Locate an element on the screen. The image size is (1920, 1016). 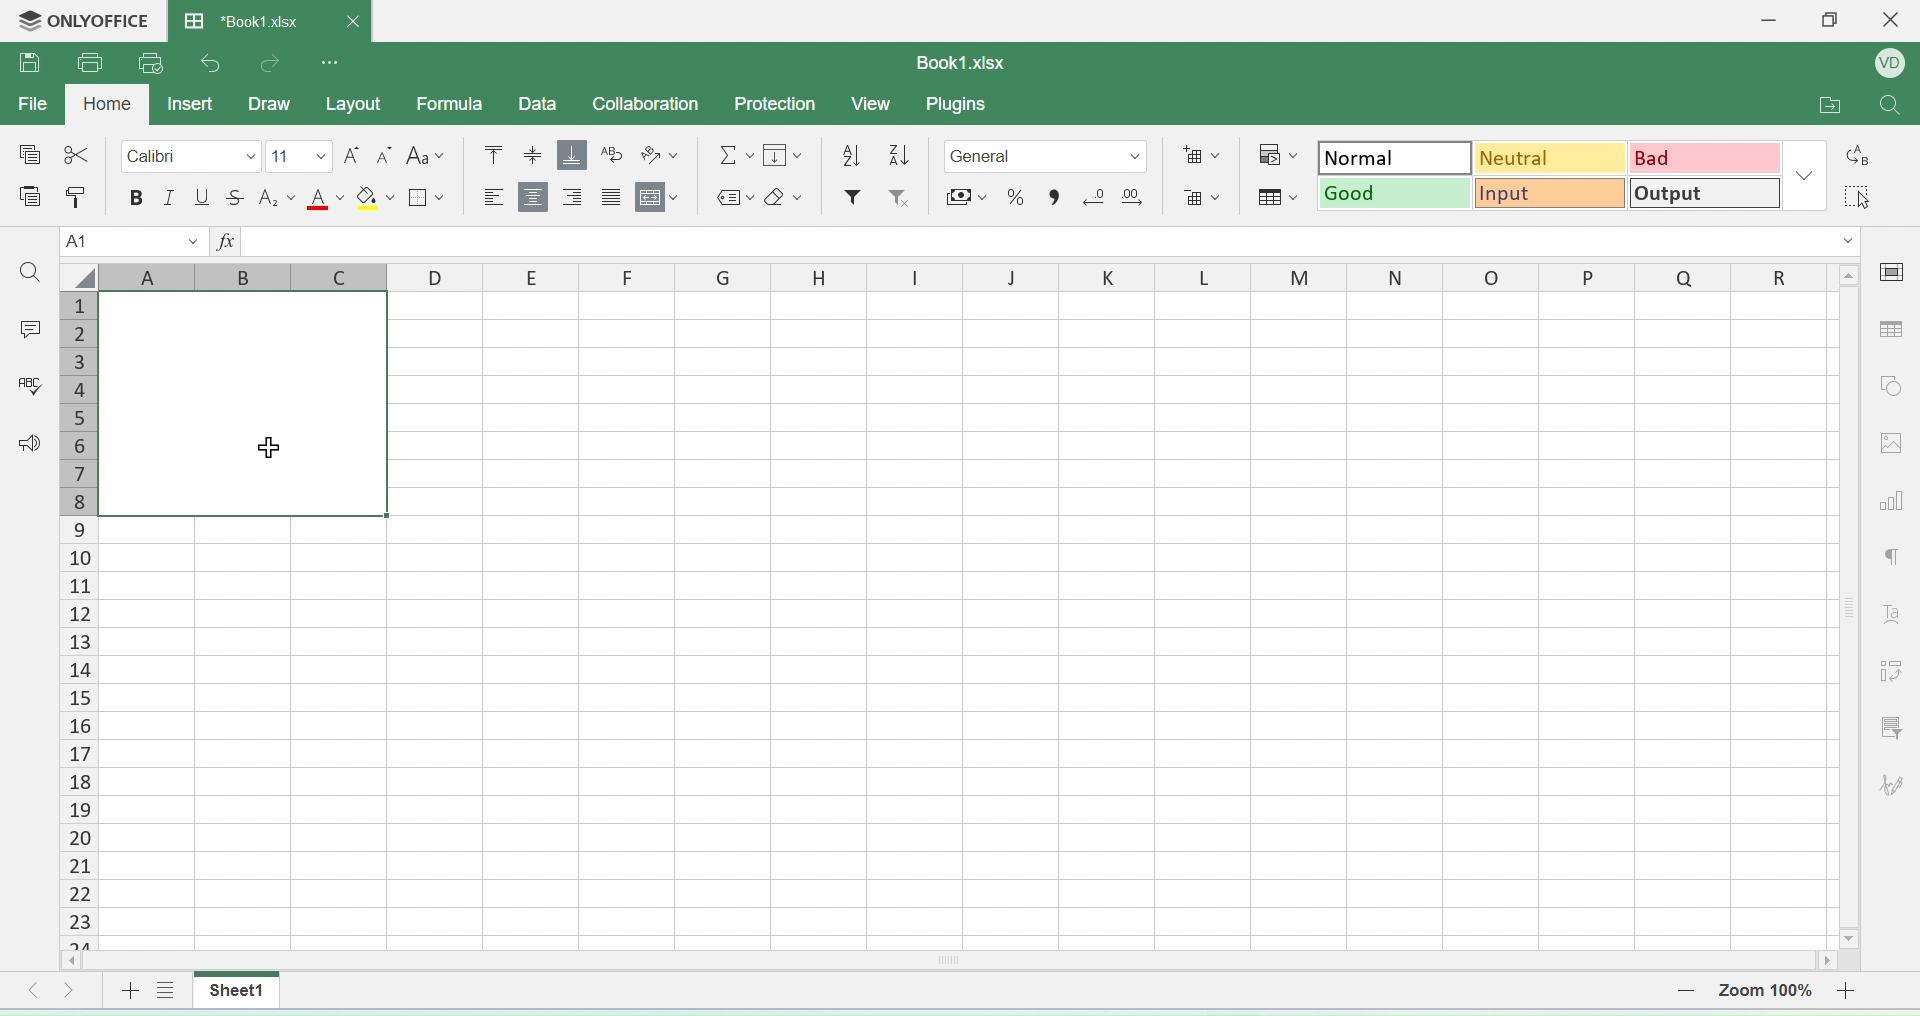
image is located at coordinates (1894, 447).